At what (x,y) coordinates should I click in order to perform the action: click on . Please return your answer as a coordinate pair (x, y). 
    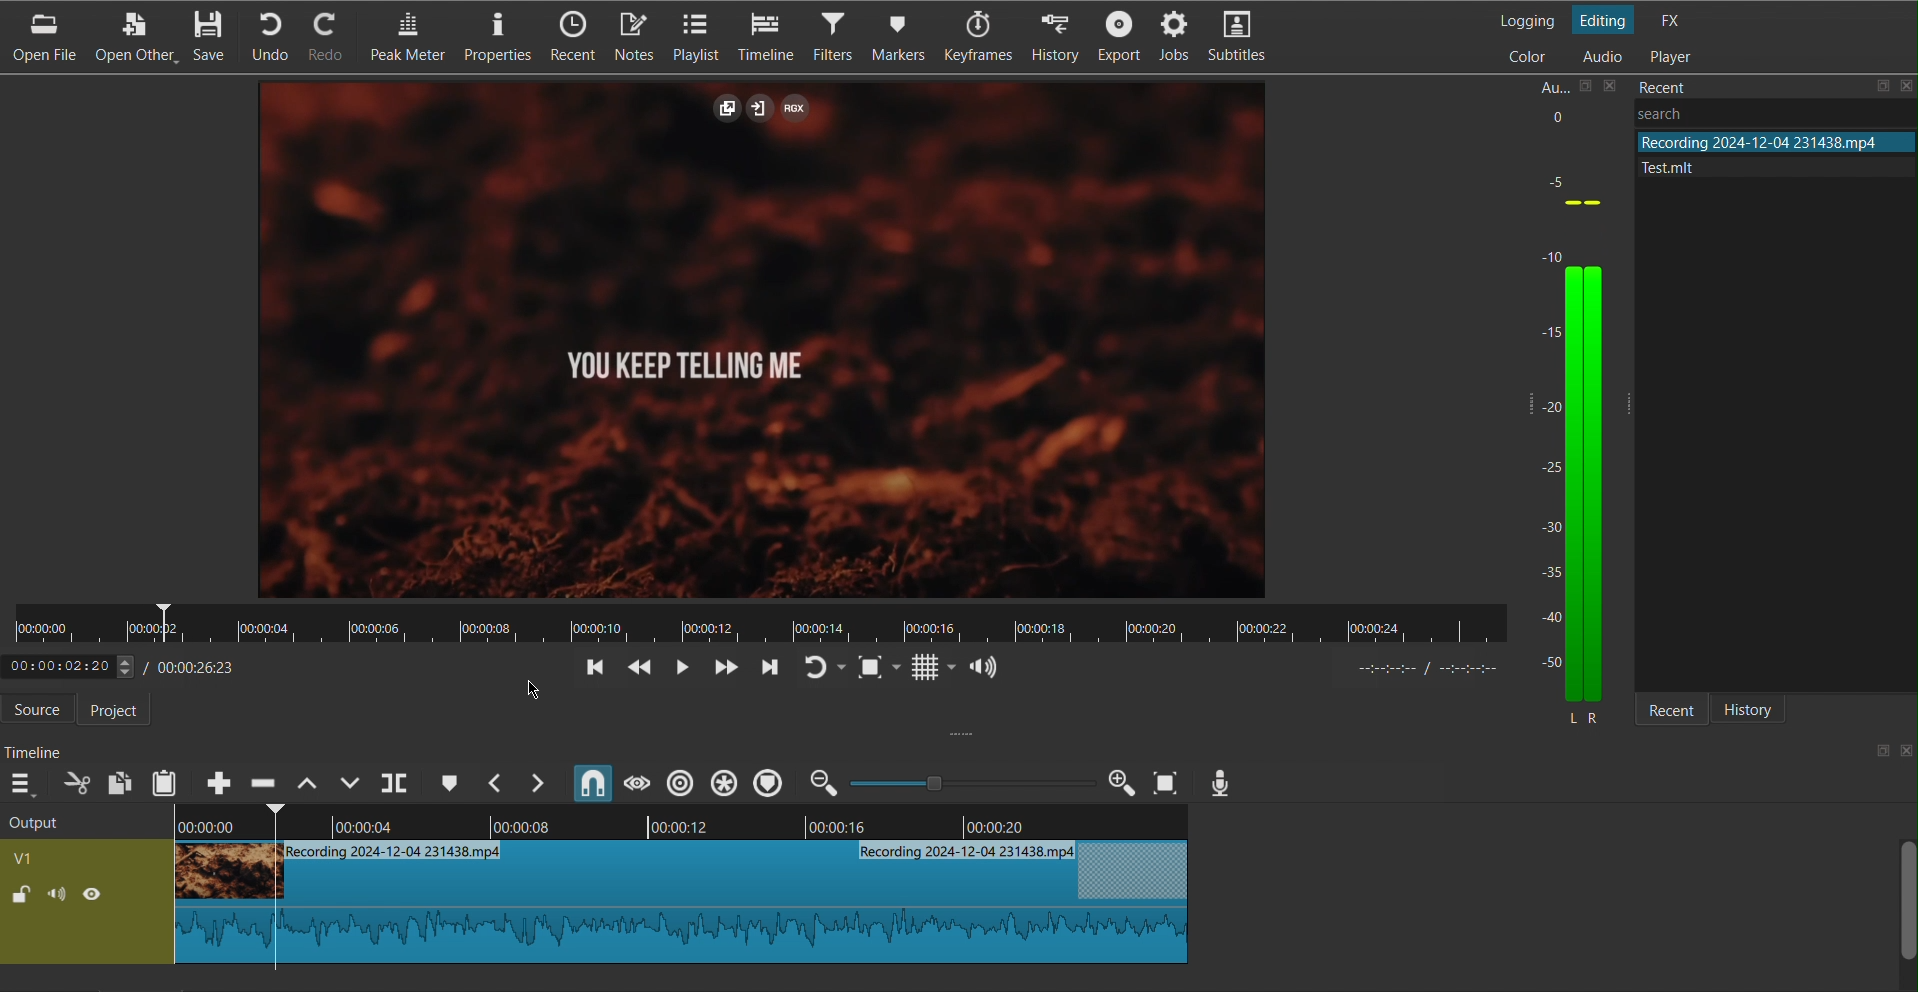
    Looking at the image, I should click on (1694, 112).